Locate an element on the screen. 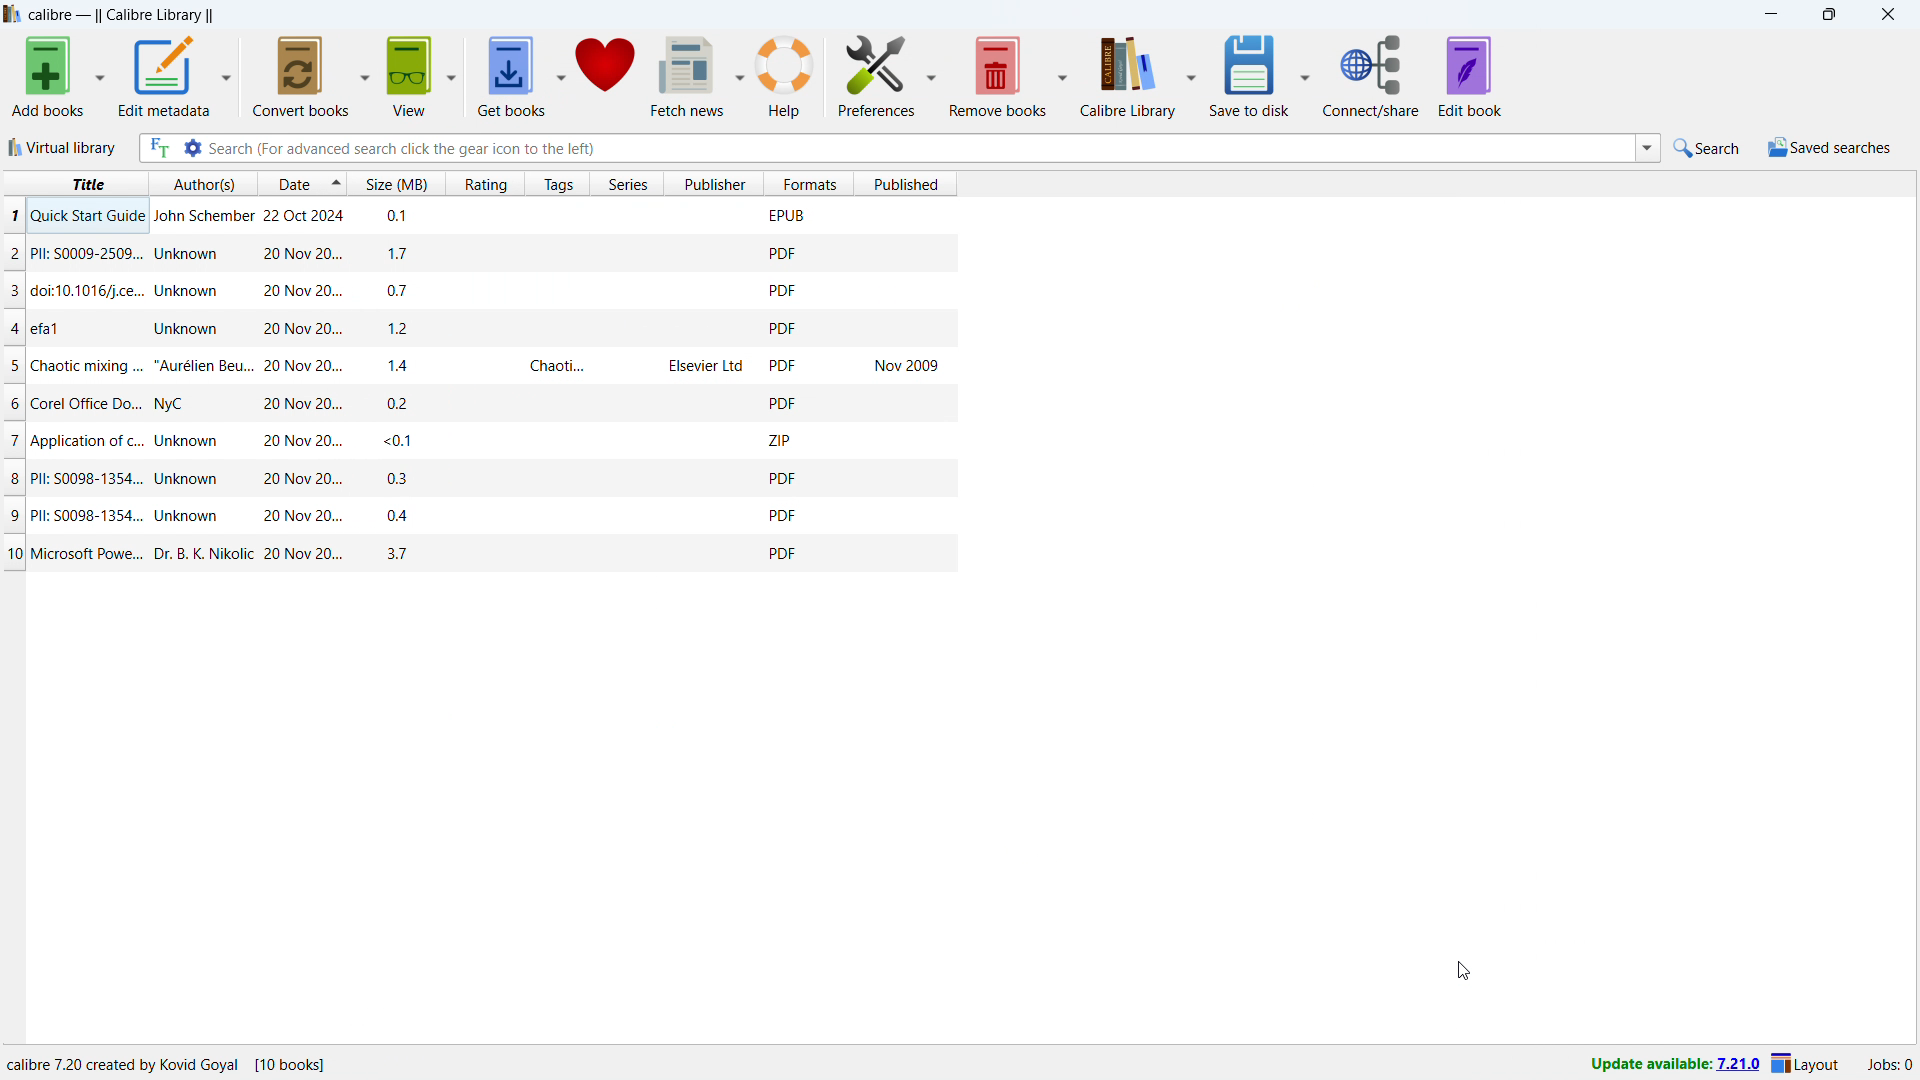  saved searches menu is located at coordinates (1830, 147).